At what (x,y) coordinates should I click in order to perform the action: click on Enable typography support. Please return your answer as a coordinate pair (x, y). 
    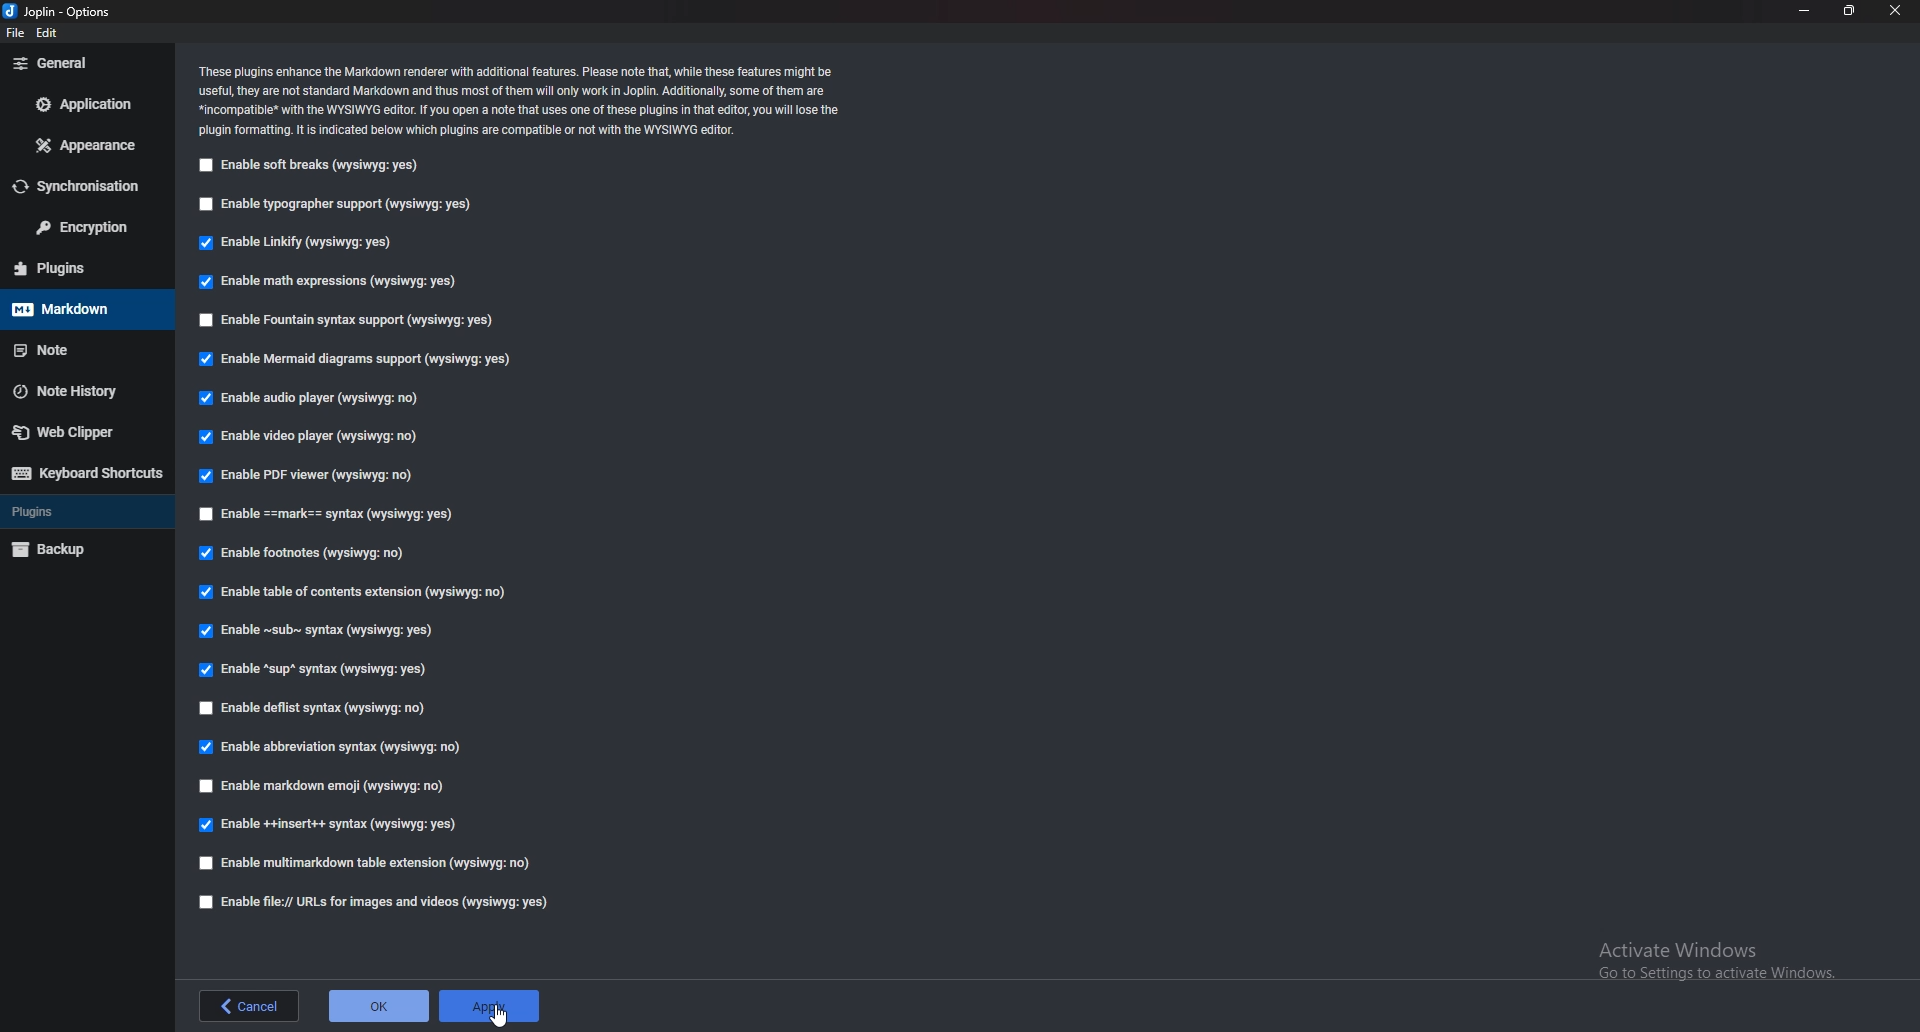
    Looking at the image, I should click on (340, 206).